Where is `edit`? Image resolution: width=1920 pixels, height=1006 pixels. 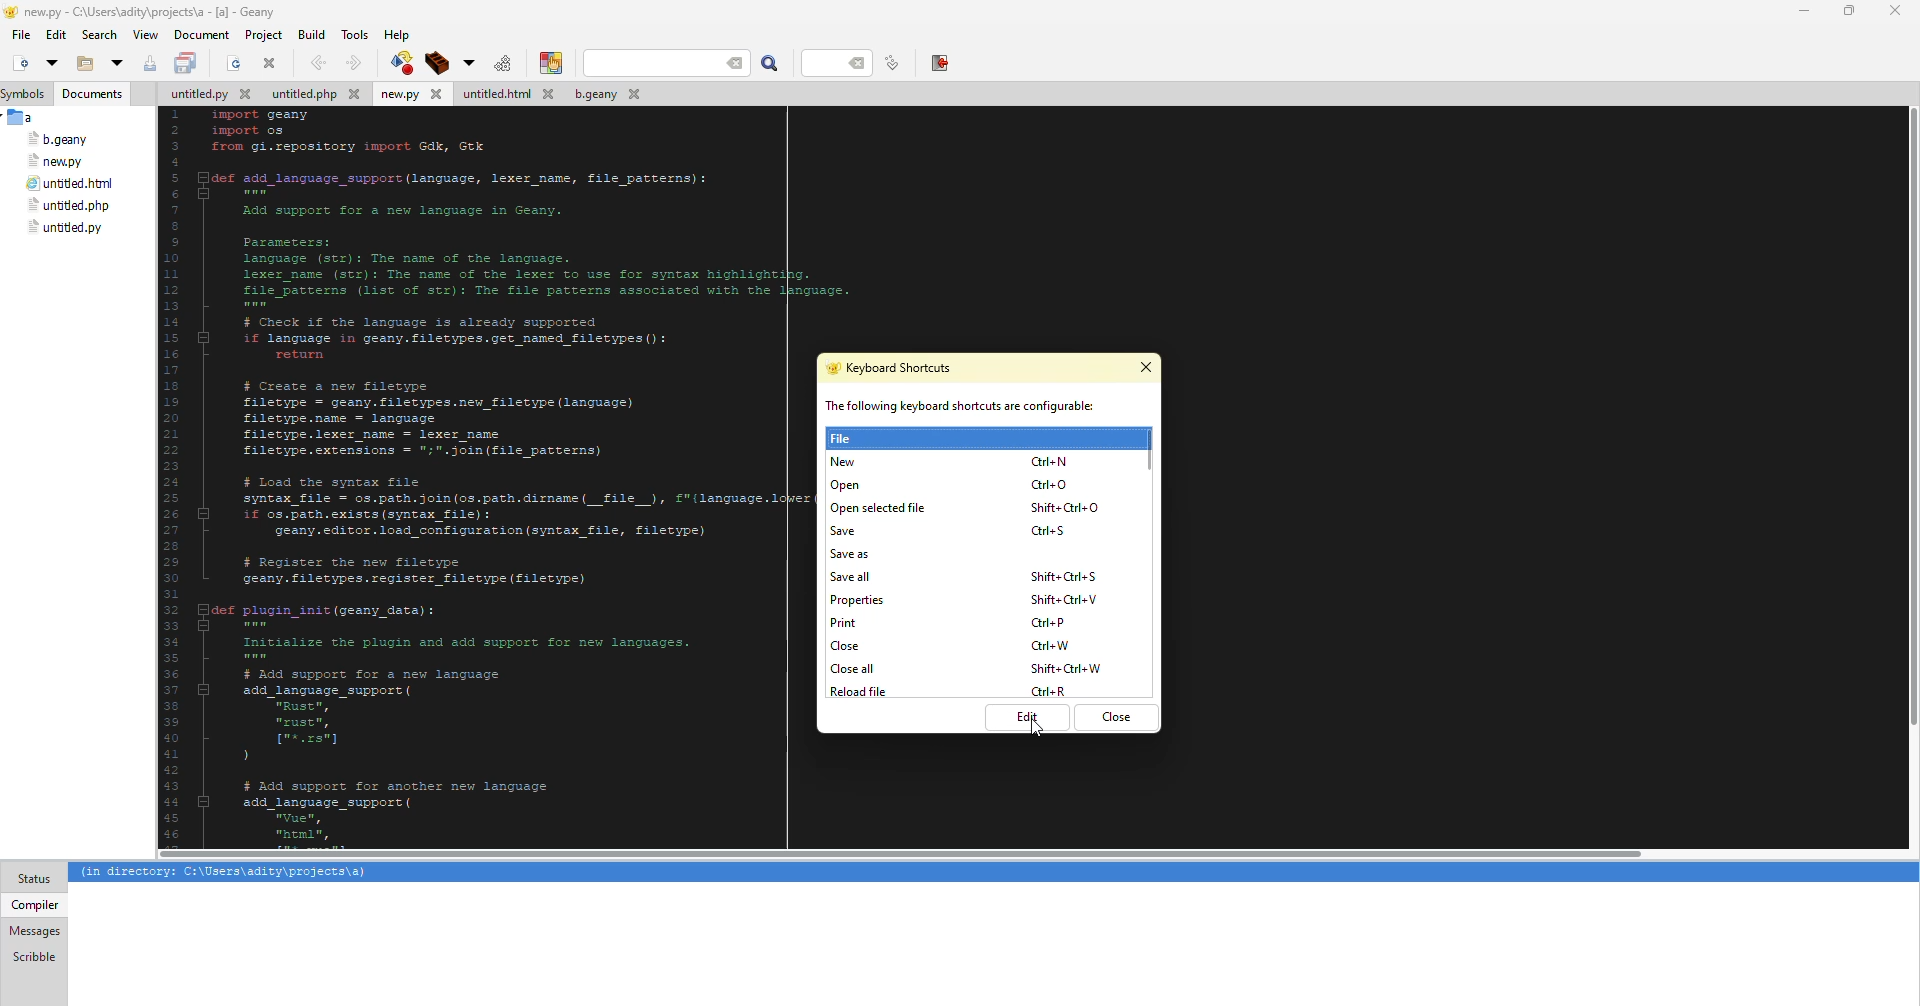 edit is located at coordinates (56, 36).